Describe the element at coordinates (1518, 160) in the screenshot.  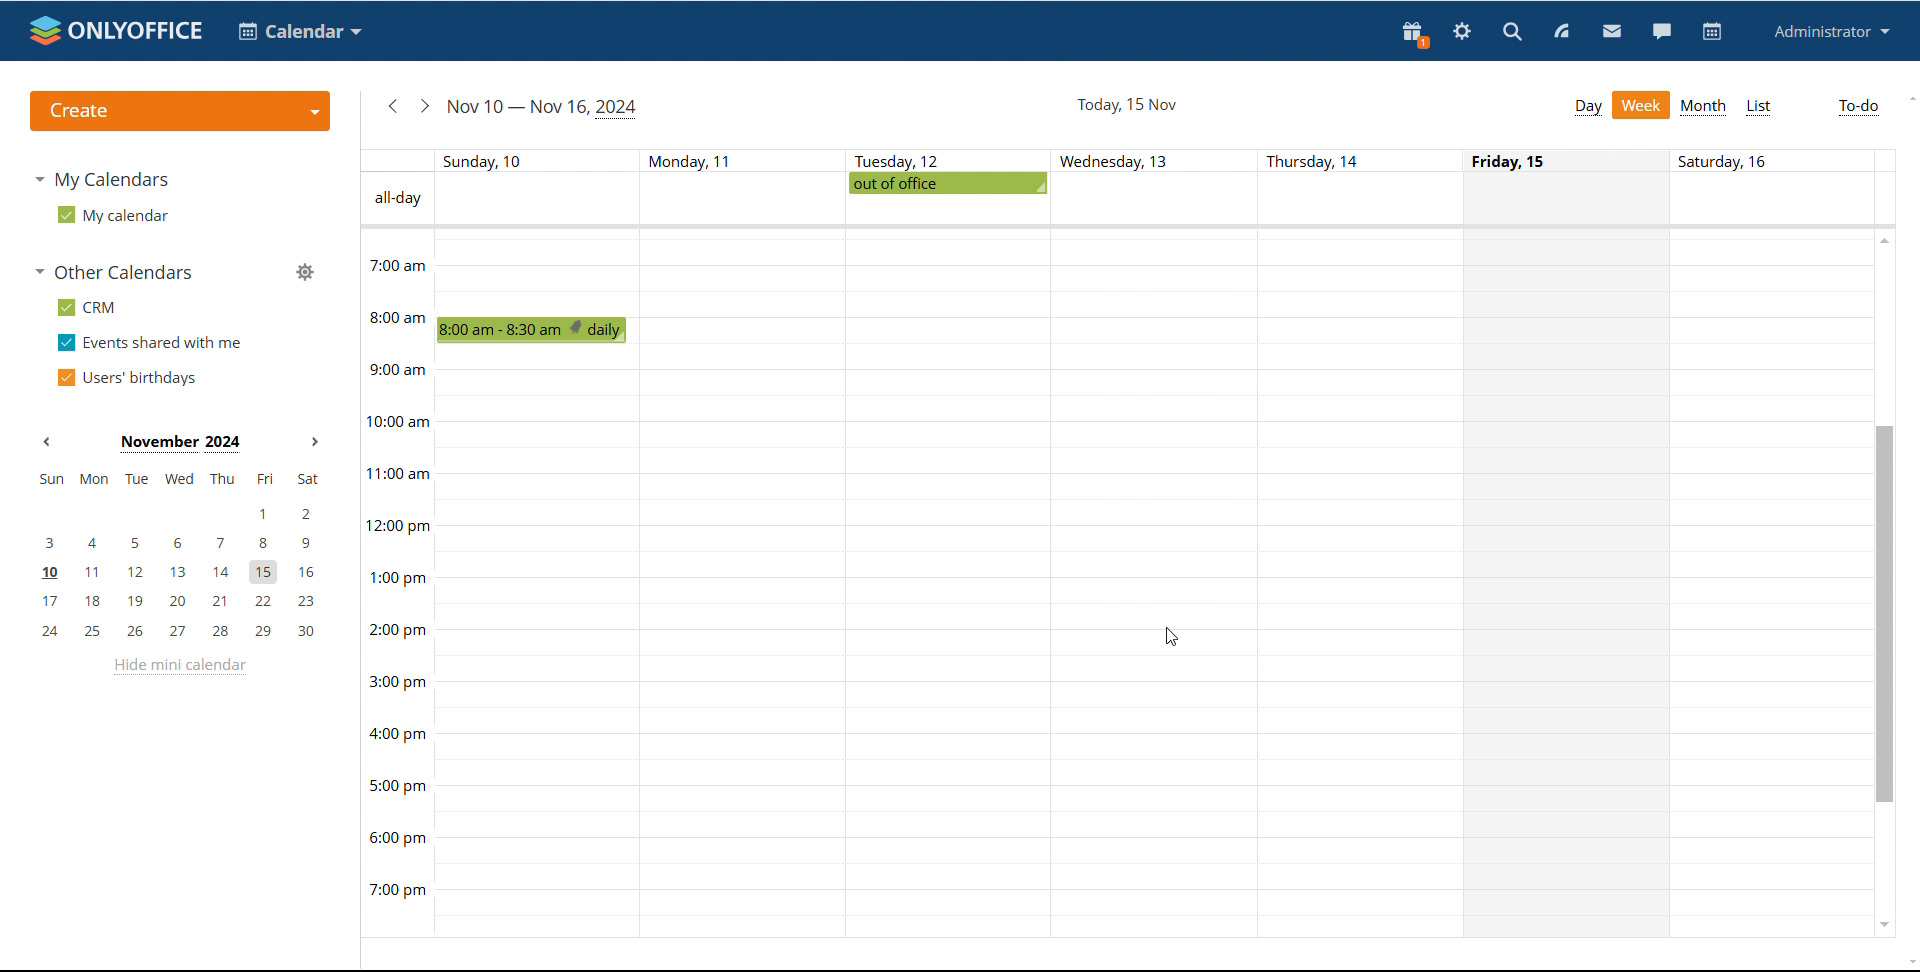
I see `text` at that location.